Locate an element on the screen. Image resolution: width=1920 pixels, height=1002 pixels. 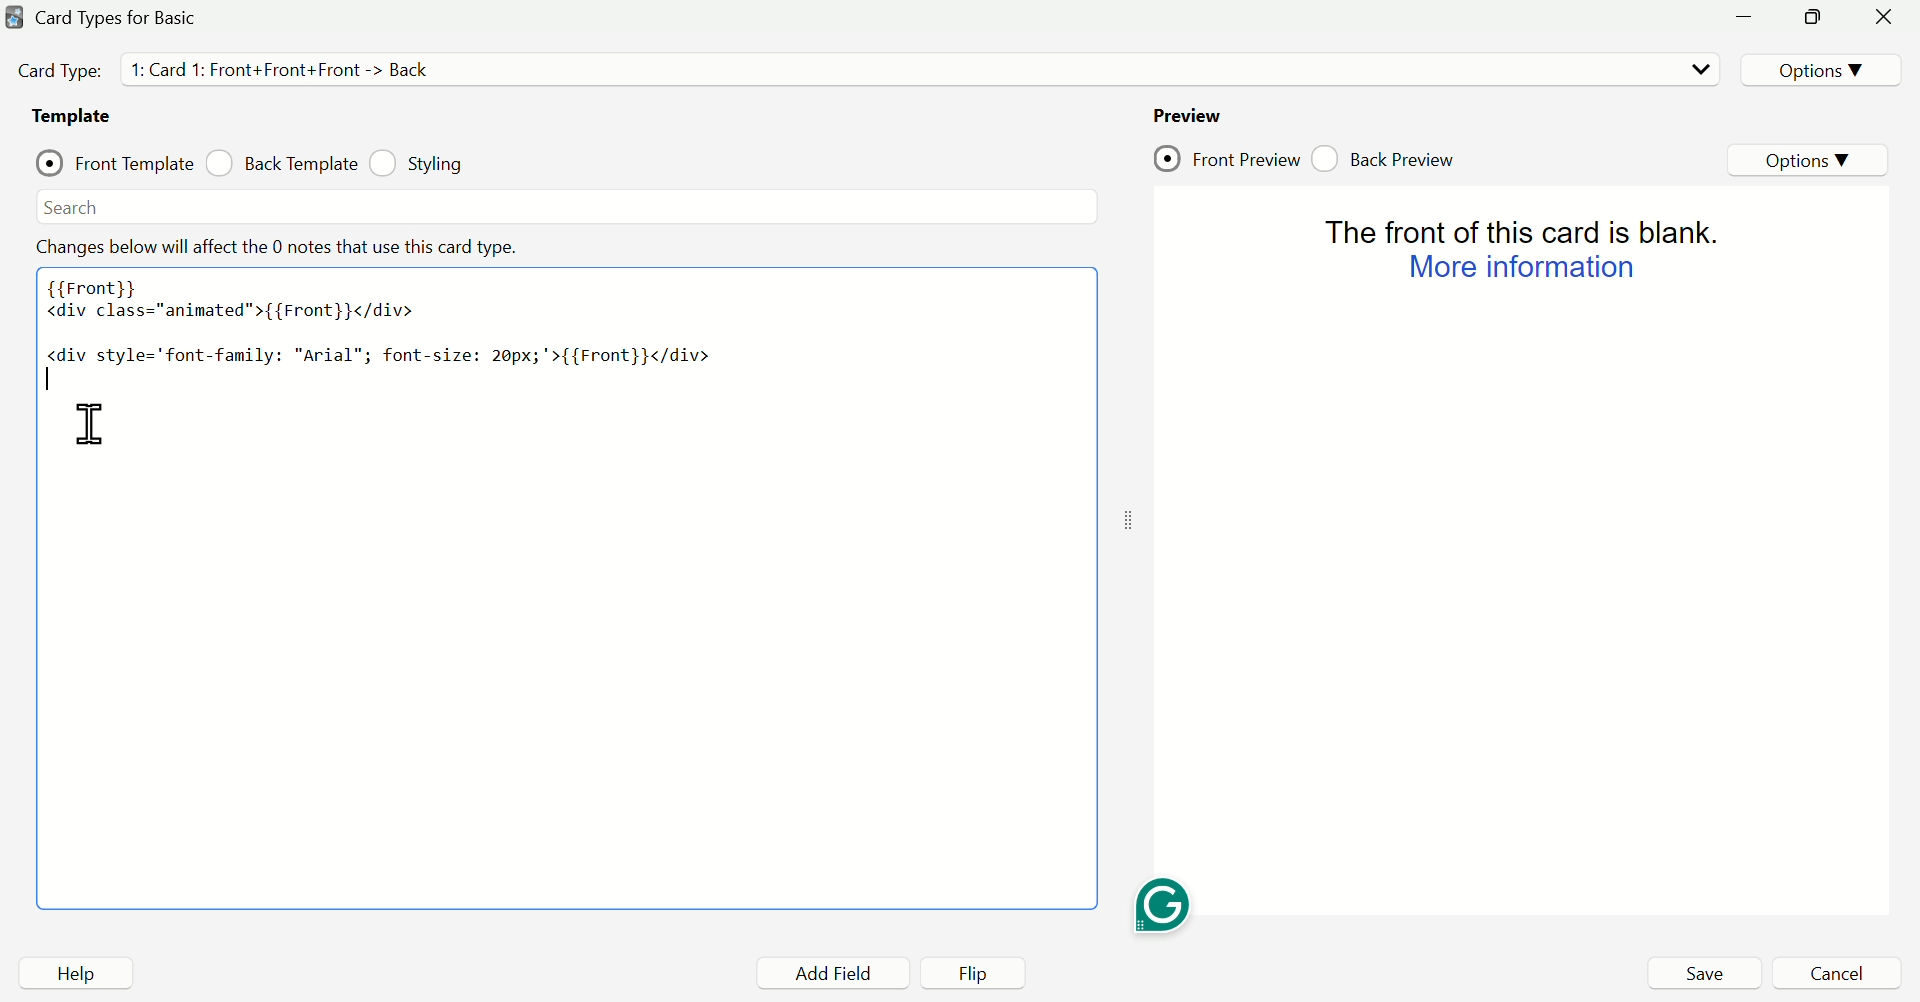
Minimize is located at coordinates (1745, 17).